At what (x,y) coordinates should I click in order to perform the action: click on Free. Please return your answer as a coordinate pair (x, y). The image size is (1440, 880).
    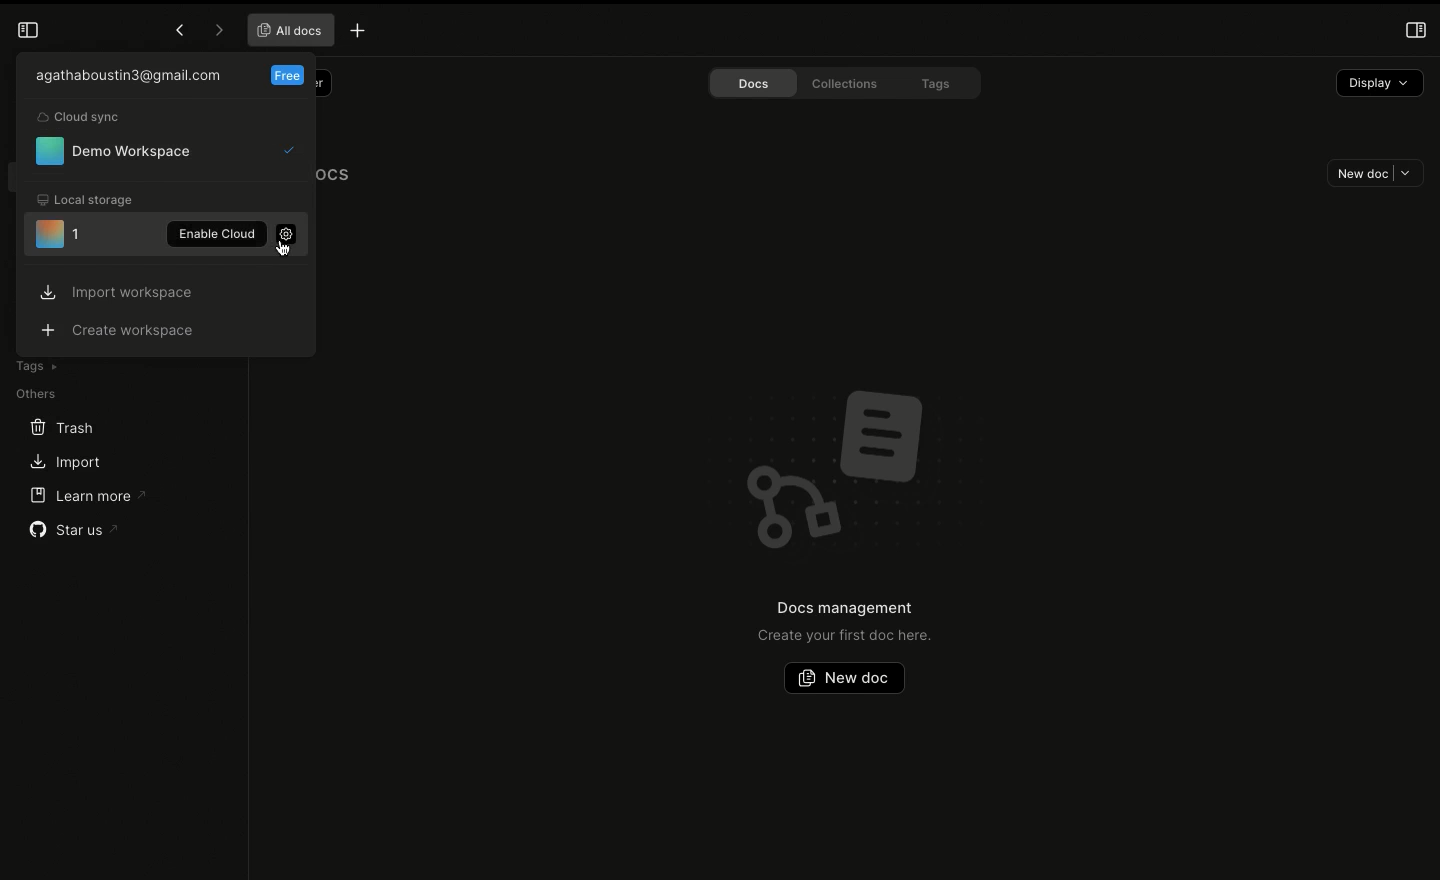
    Looking at the image, I should click on (287, 75).